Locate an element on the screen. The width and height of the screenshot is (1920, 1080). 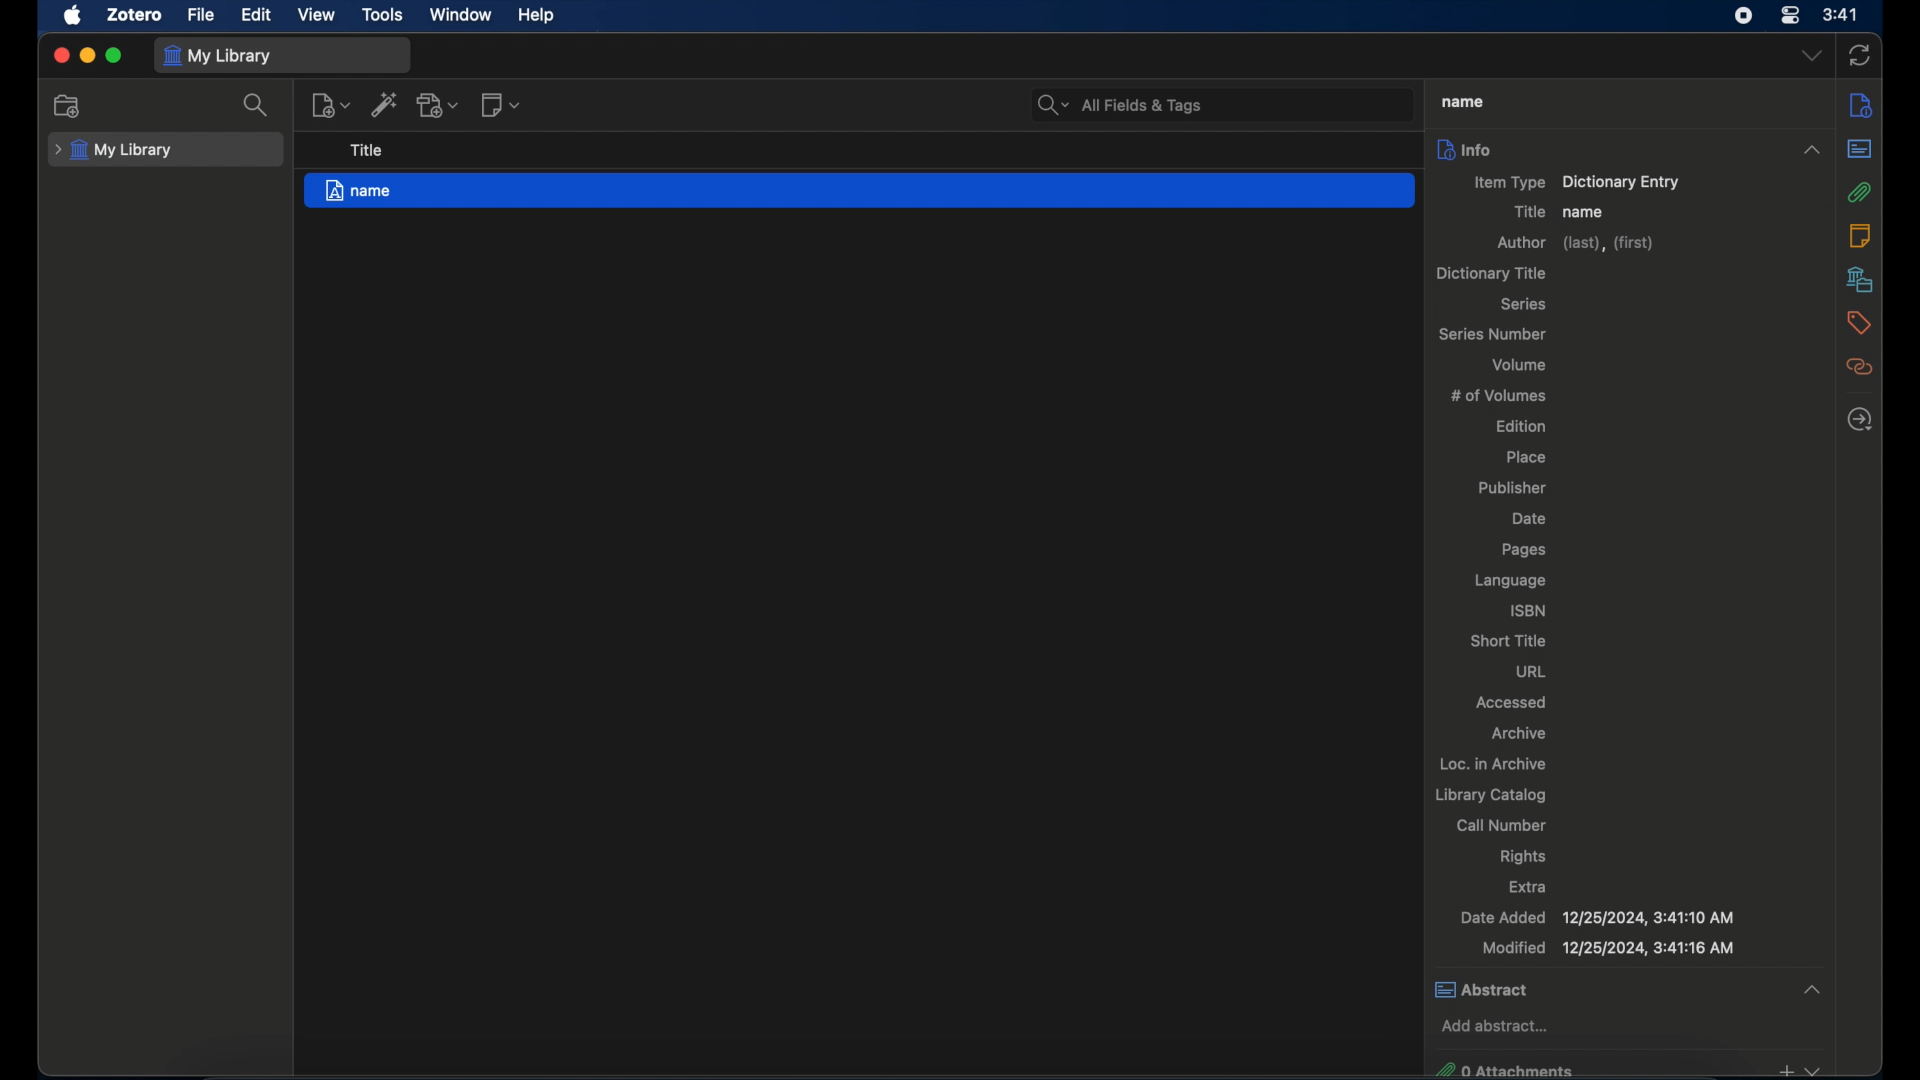
date added is located at coordinates (1598, 918).